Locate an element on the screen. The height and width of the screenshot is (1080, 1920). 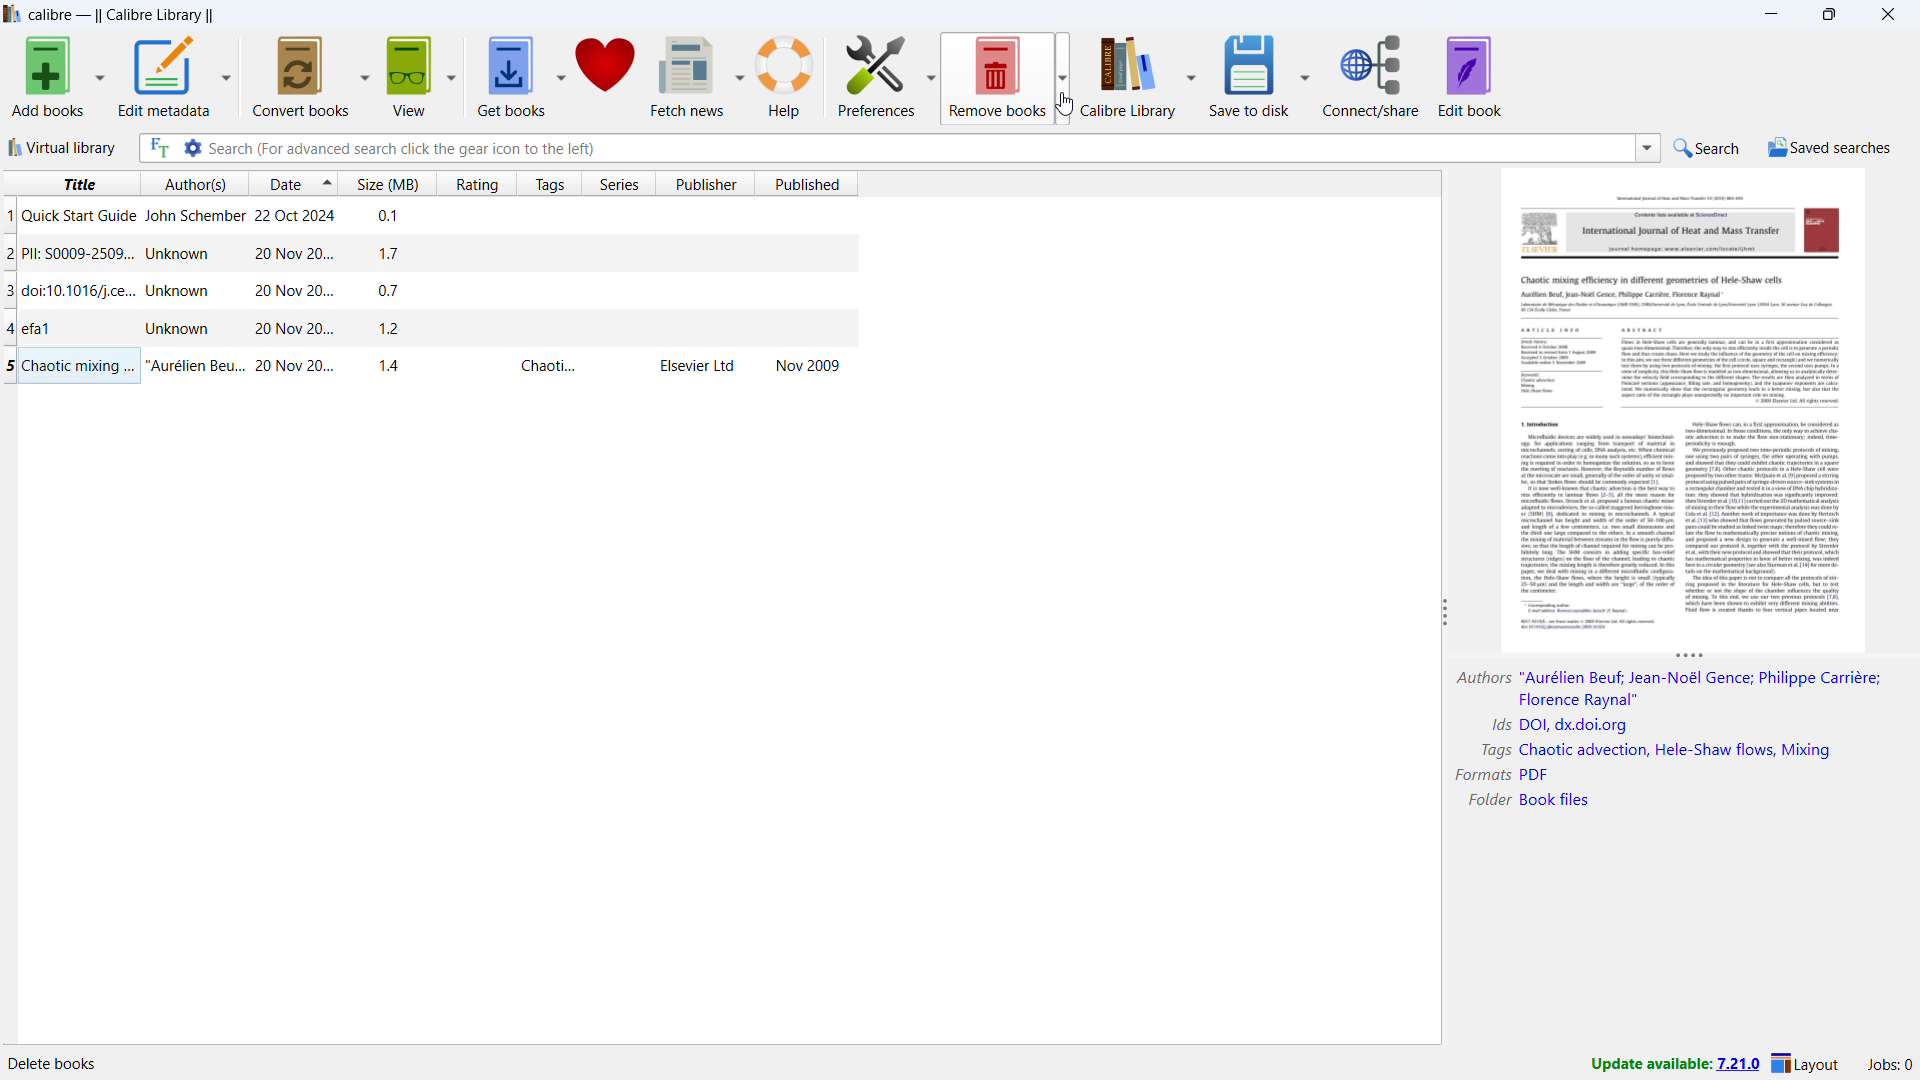
single book entry is located at coordinates (430, 291).